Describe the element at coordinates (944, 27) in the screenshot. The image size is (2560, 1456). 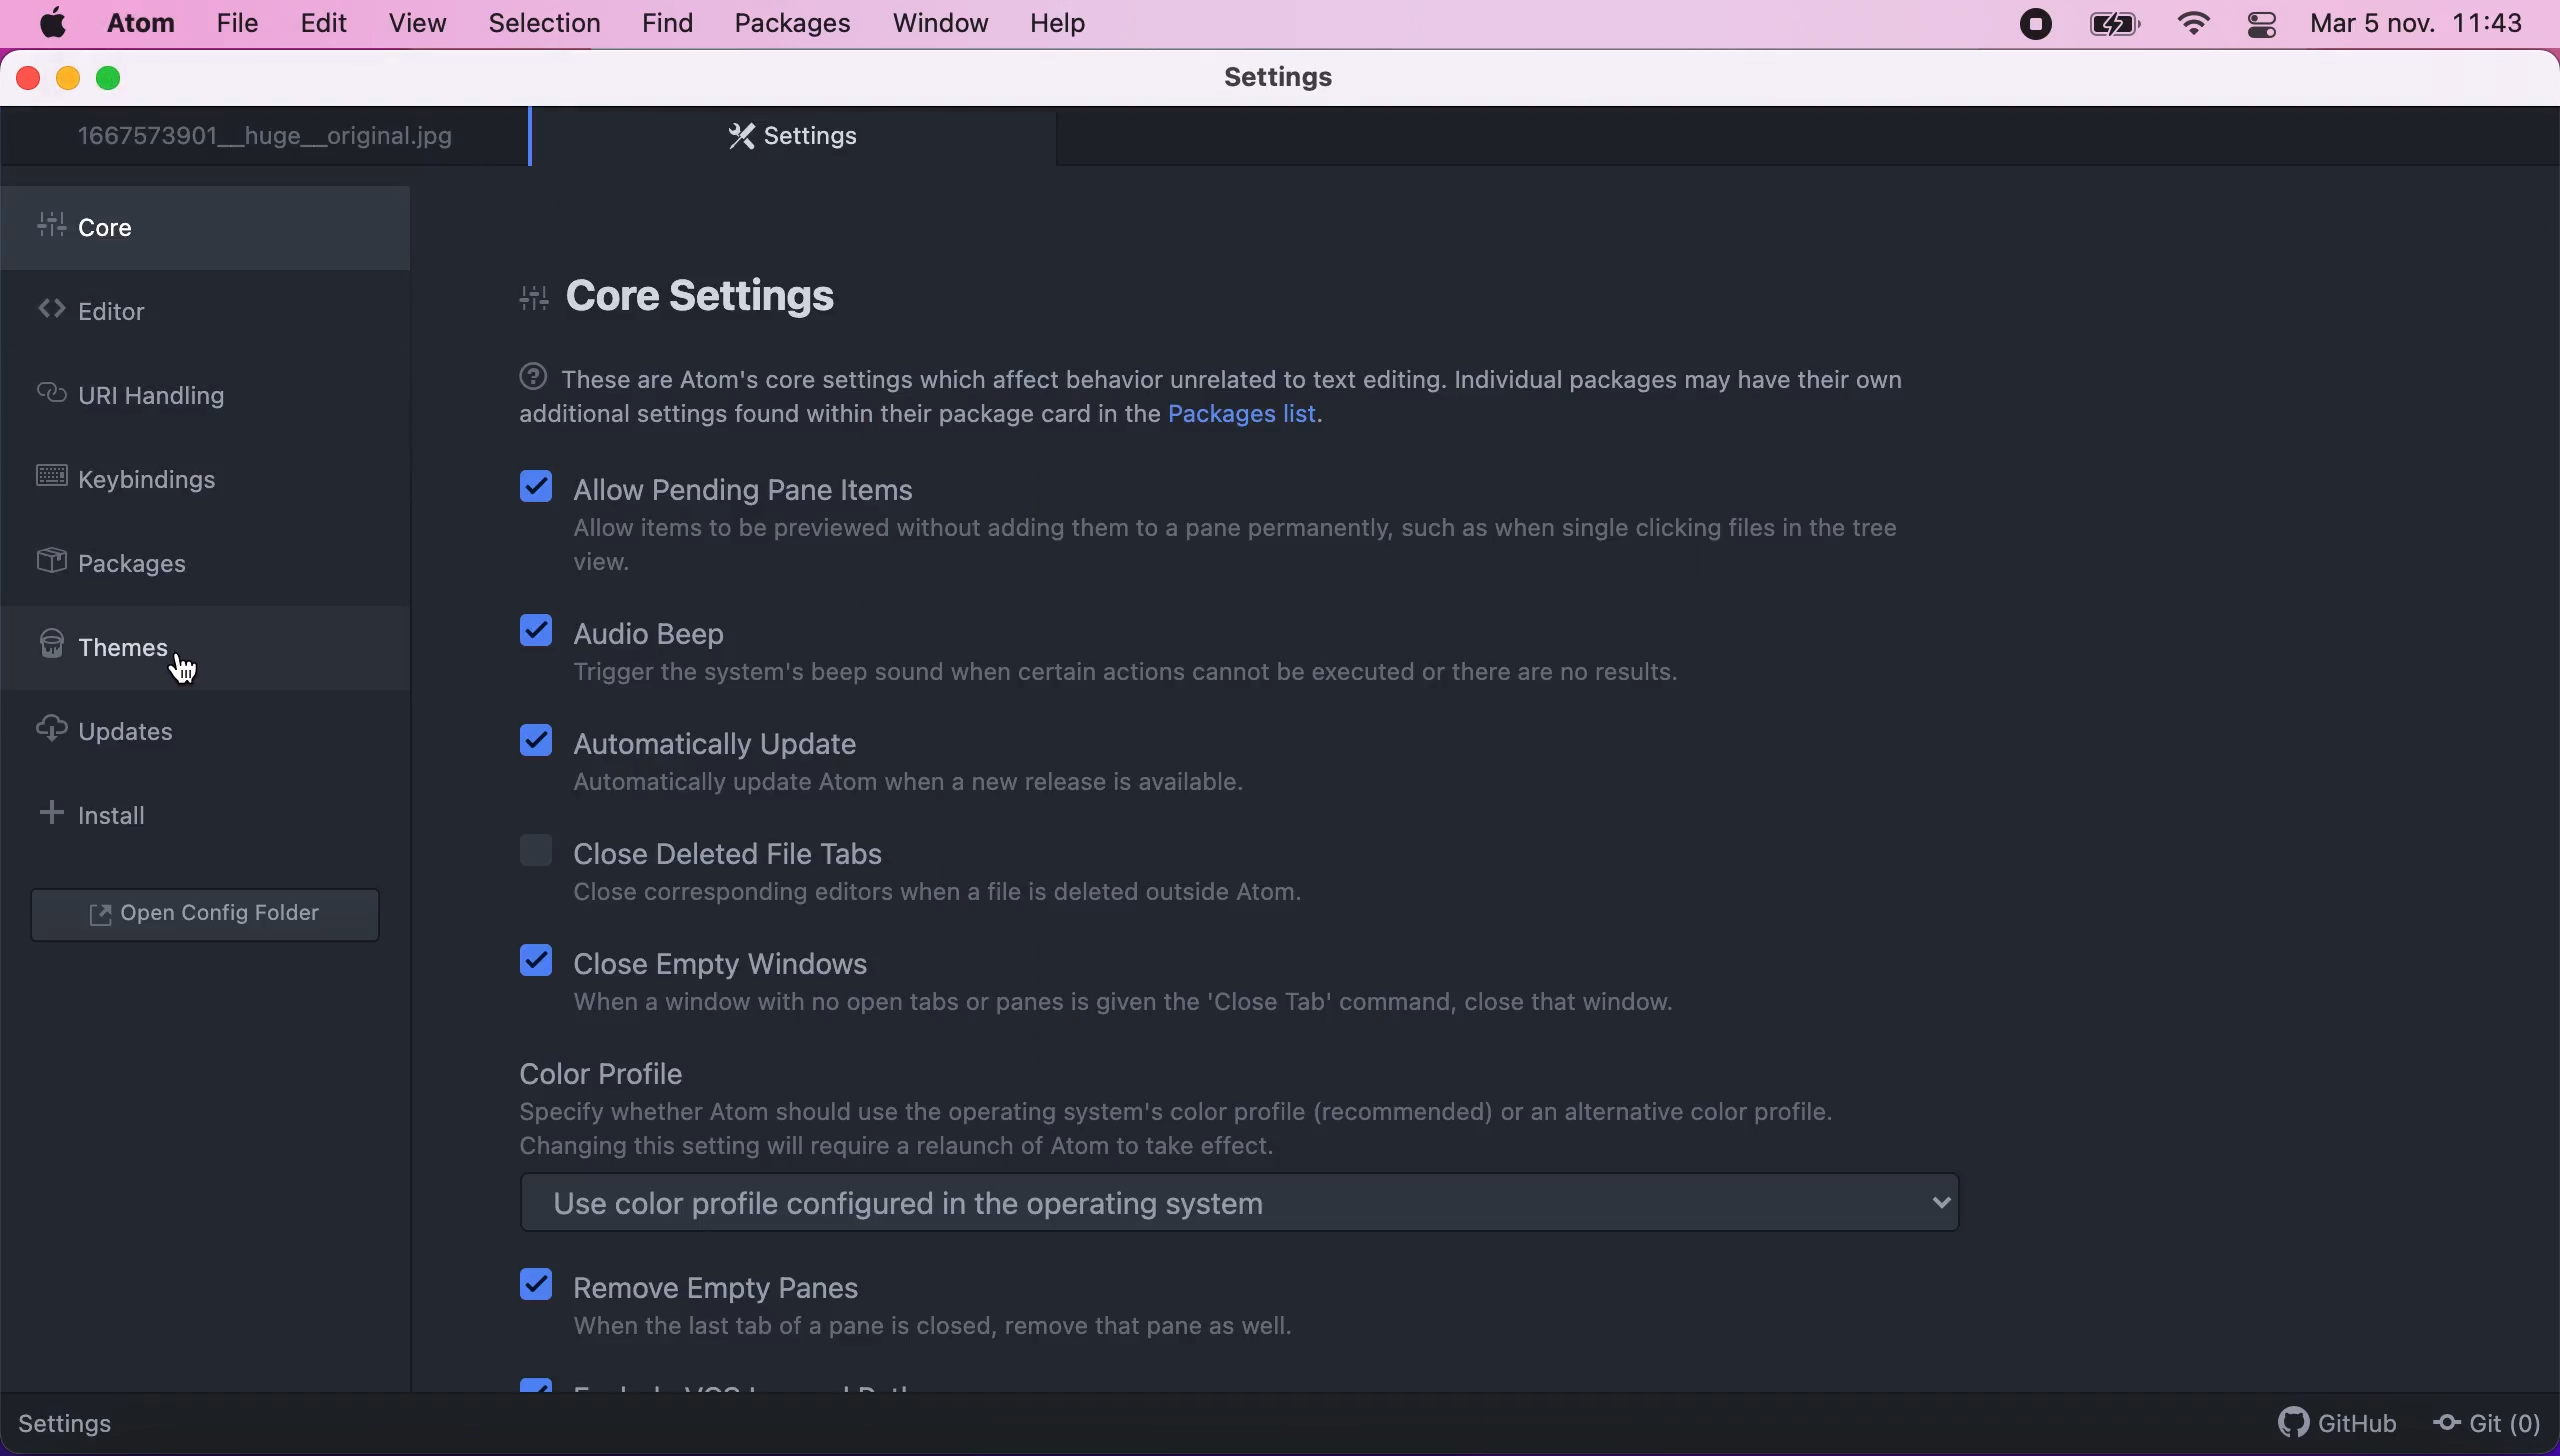
I see `window` at that location.